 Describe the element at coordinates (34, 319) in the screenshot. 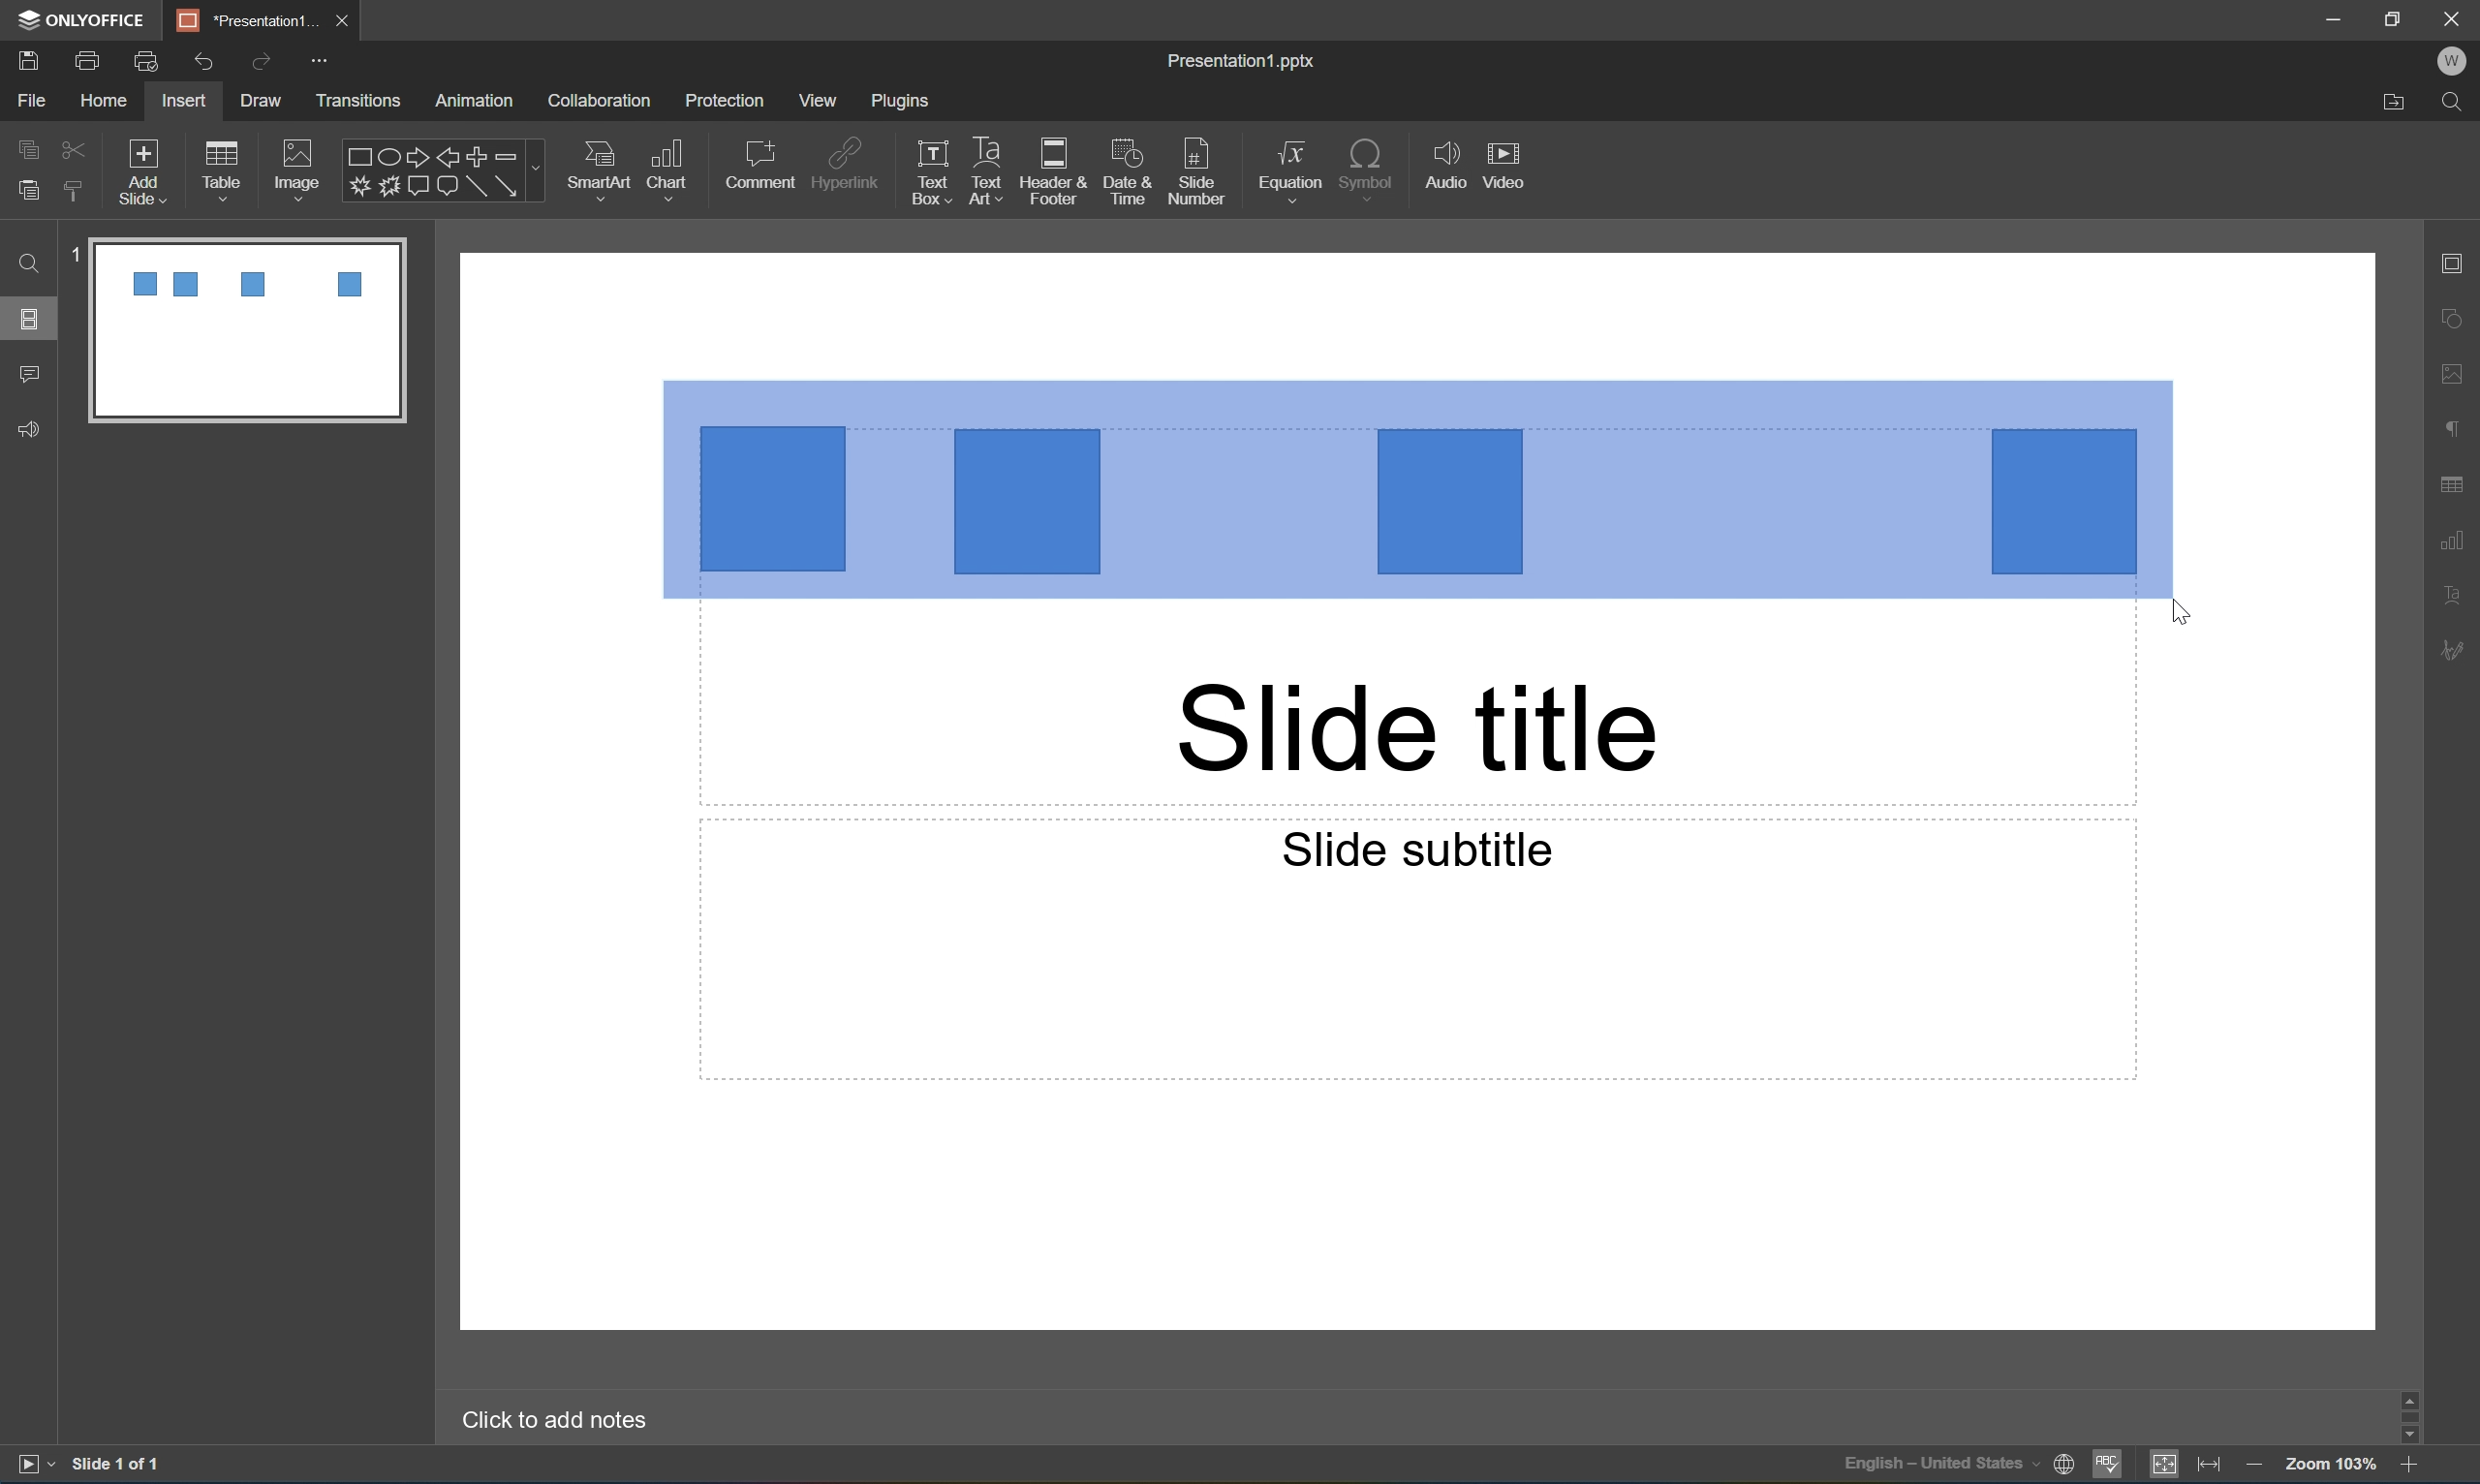

I see `slides` at that location.